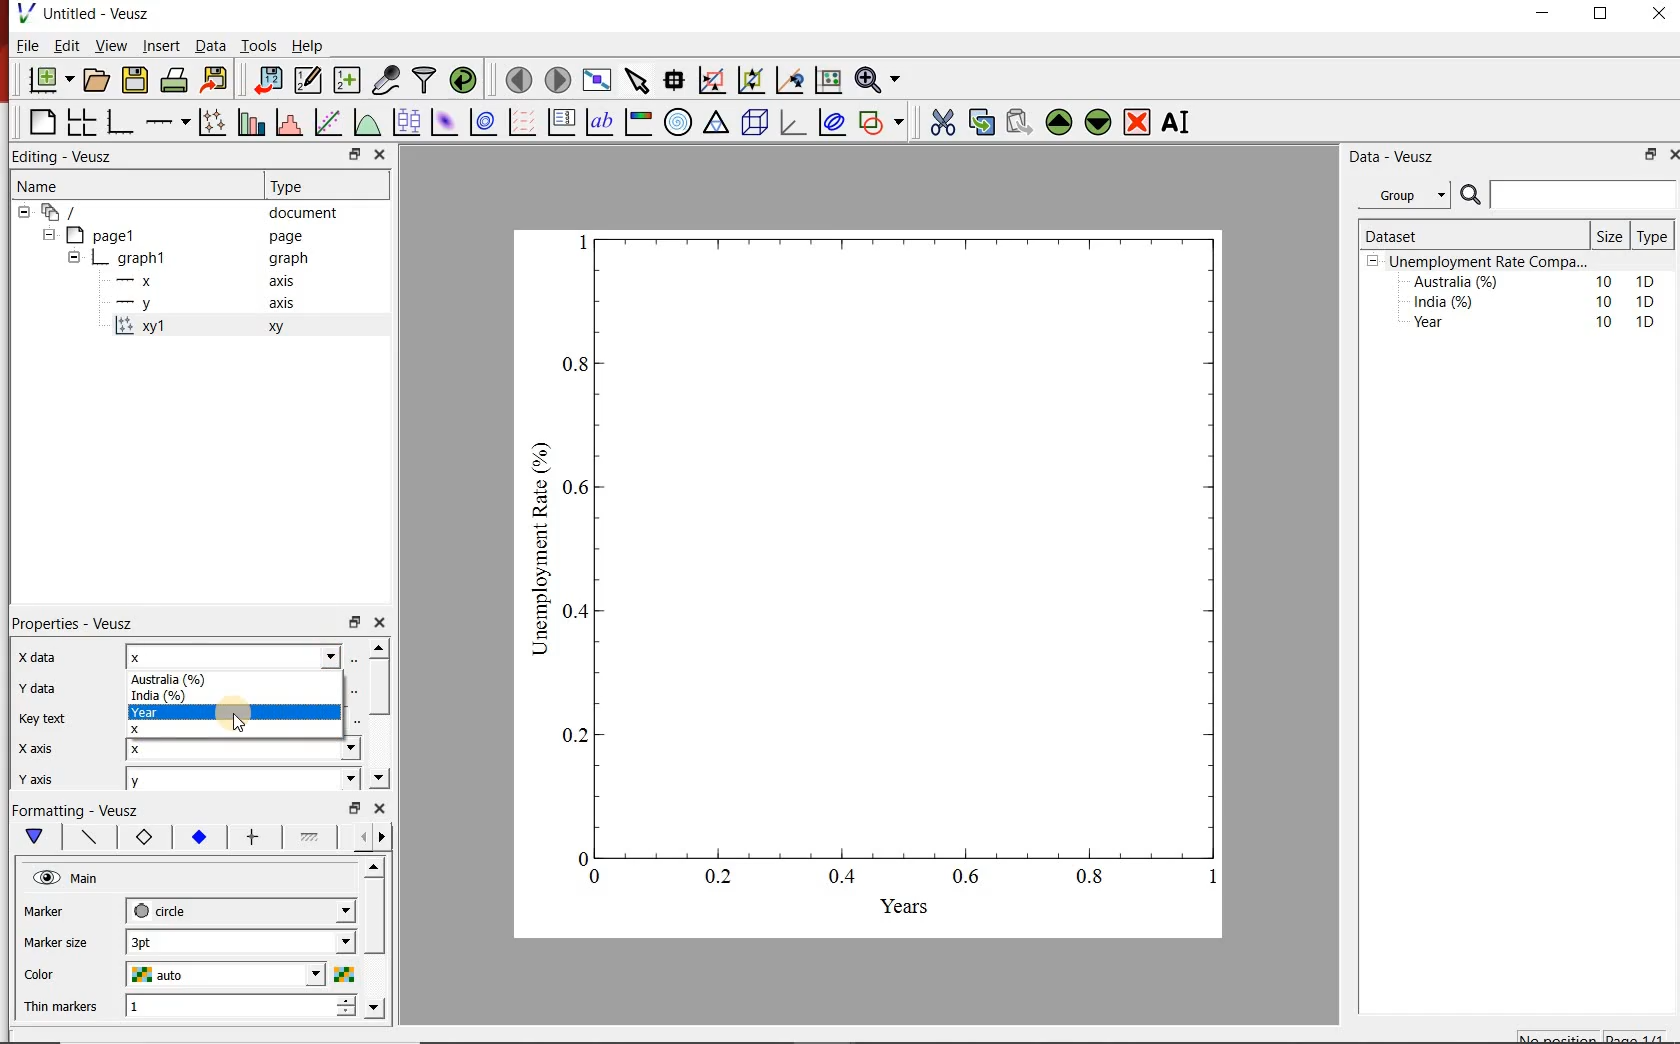  Describe the element at coordinates (91, 838) in the screenshot. I see `plot line` at that location.